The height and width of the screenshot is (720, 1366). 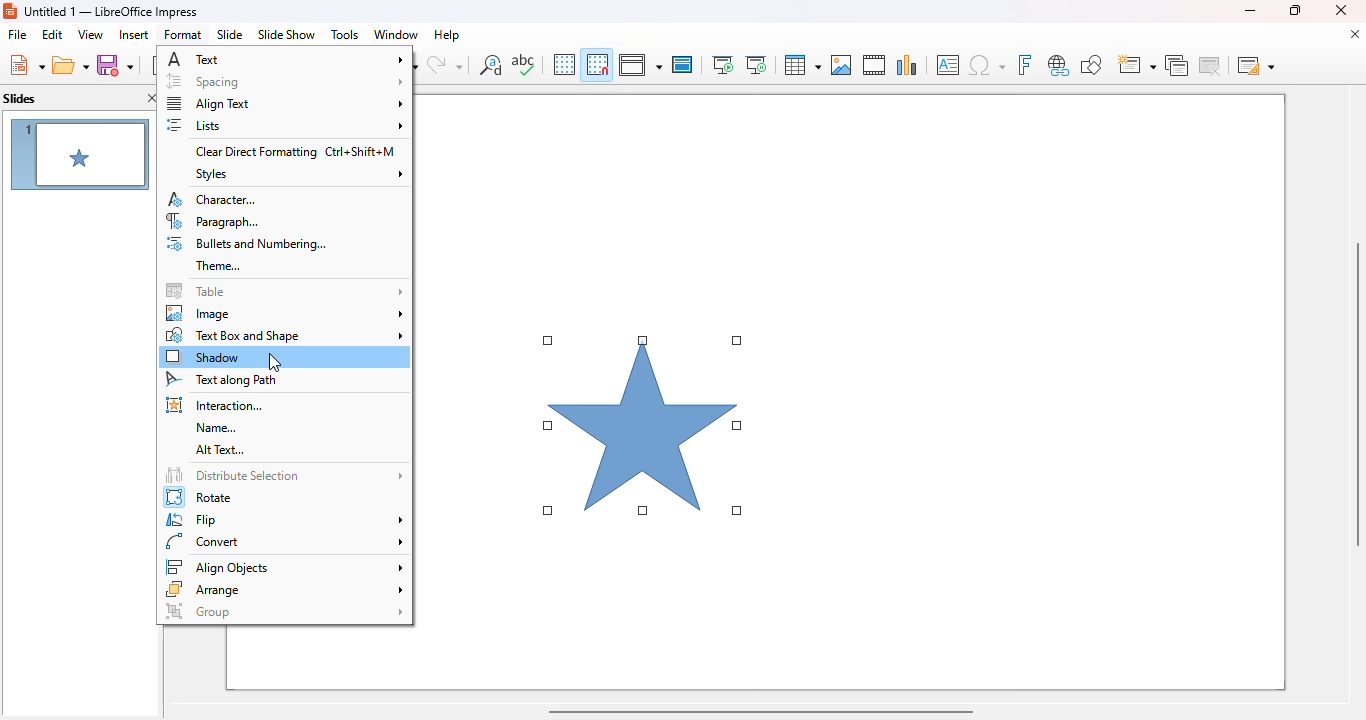 I want to click on start from first slide, so click(x=722, y=65).